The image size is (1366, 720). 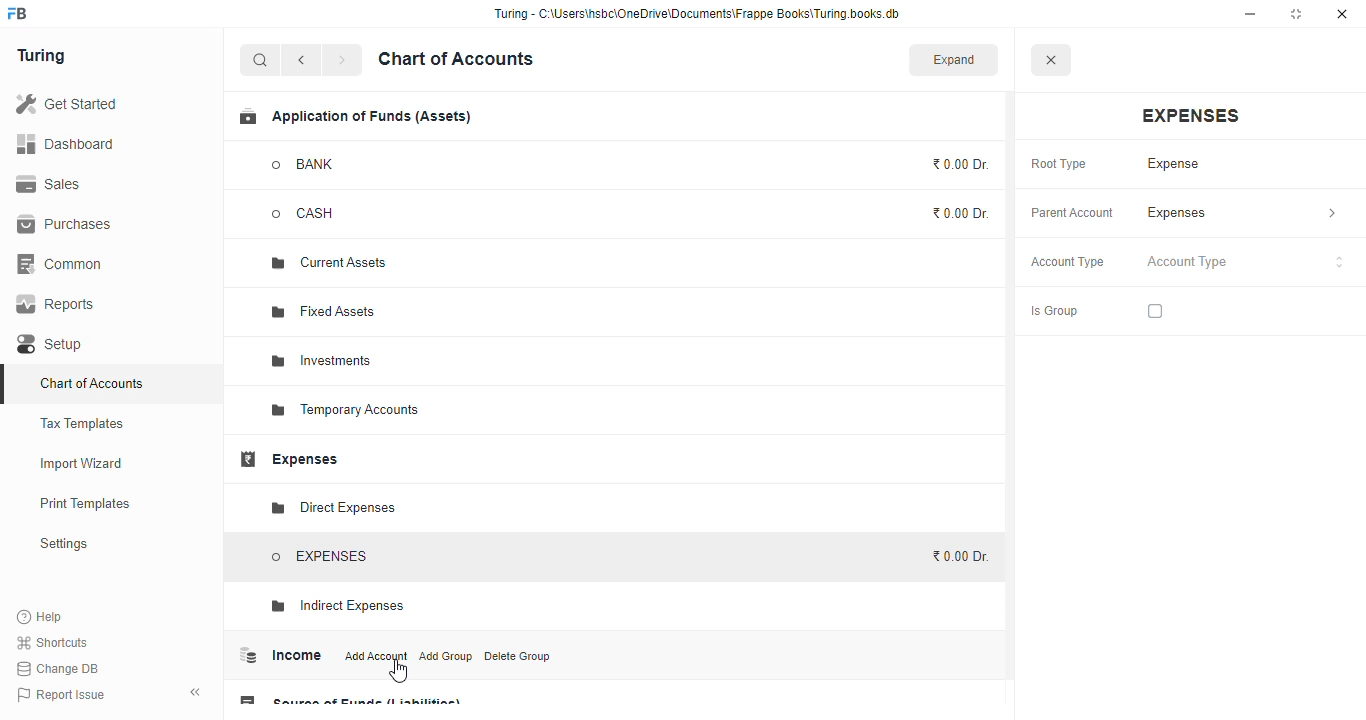 I want to click on tax templates, so click(x=83, y=423).